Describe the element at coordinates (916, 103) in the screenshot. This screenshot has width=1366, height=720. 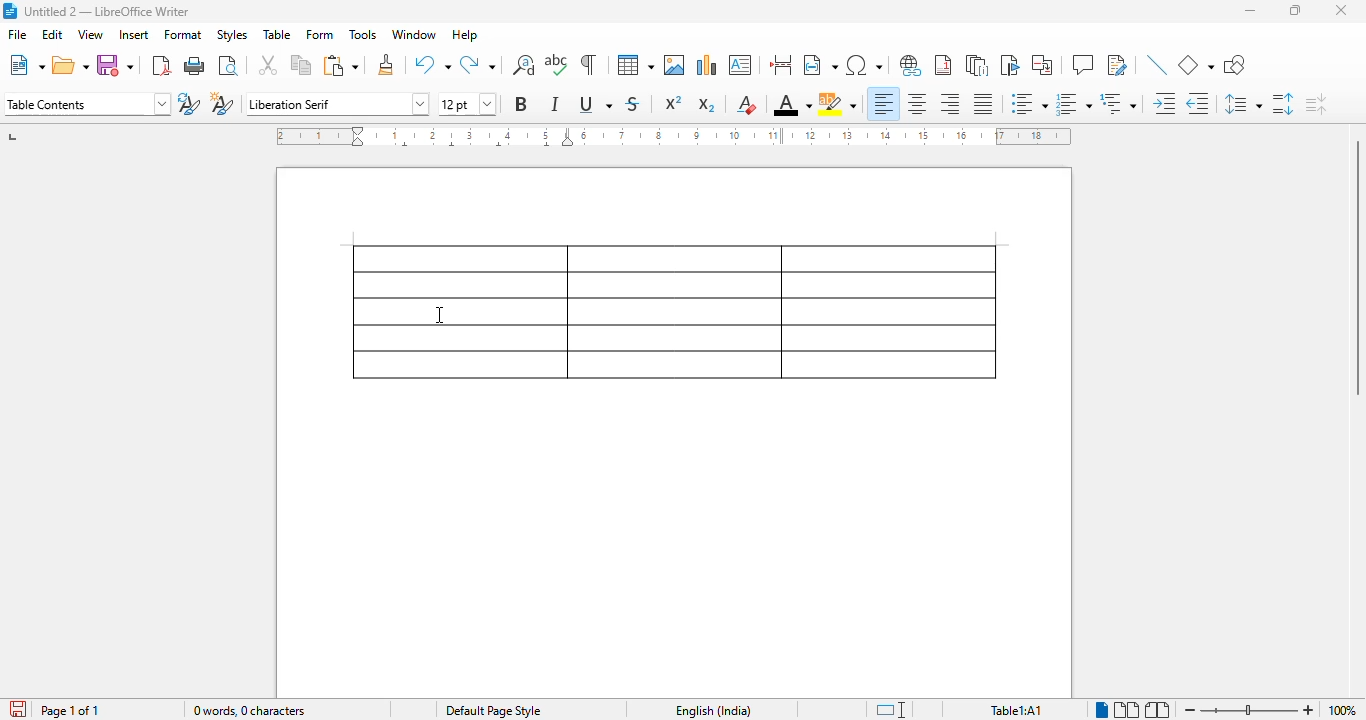
I see `align center` at that location.